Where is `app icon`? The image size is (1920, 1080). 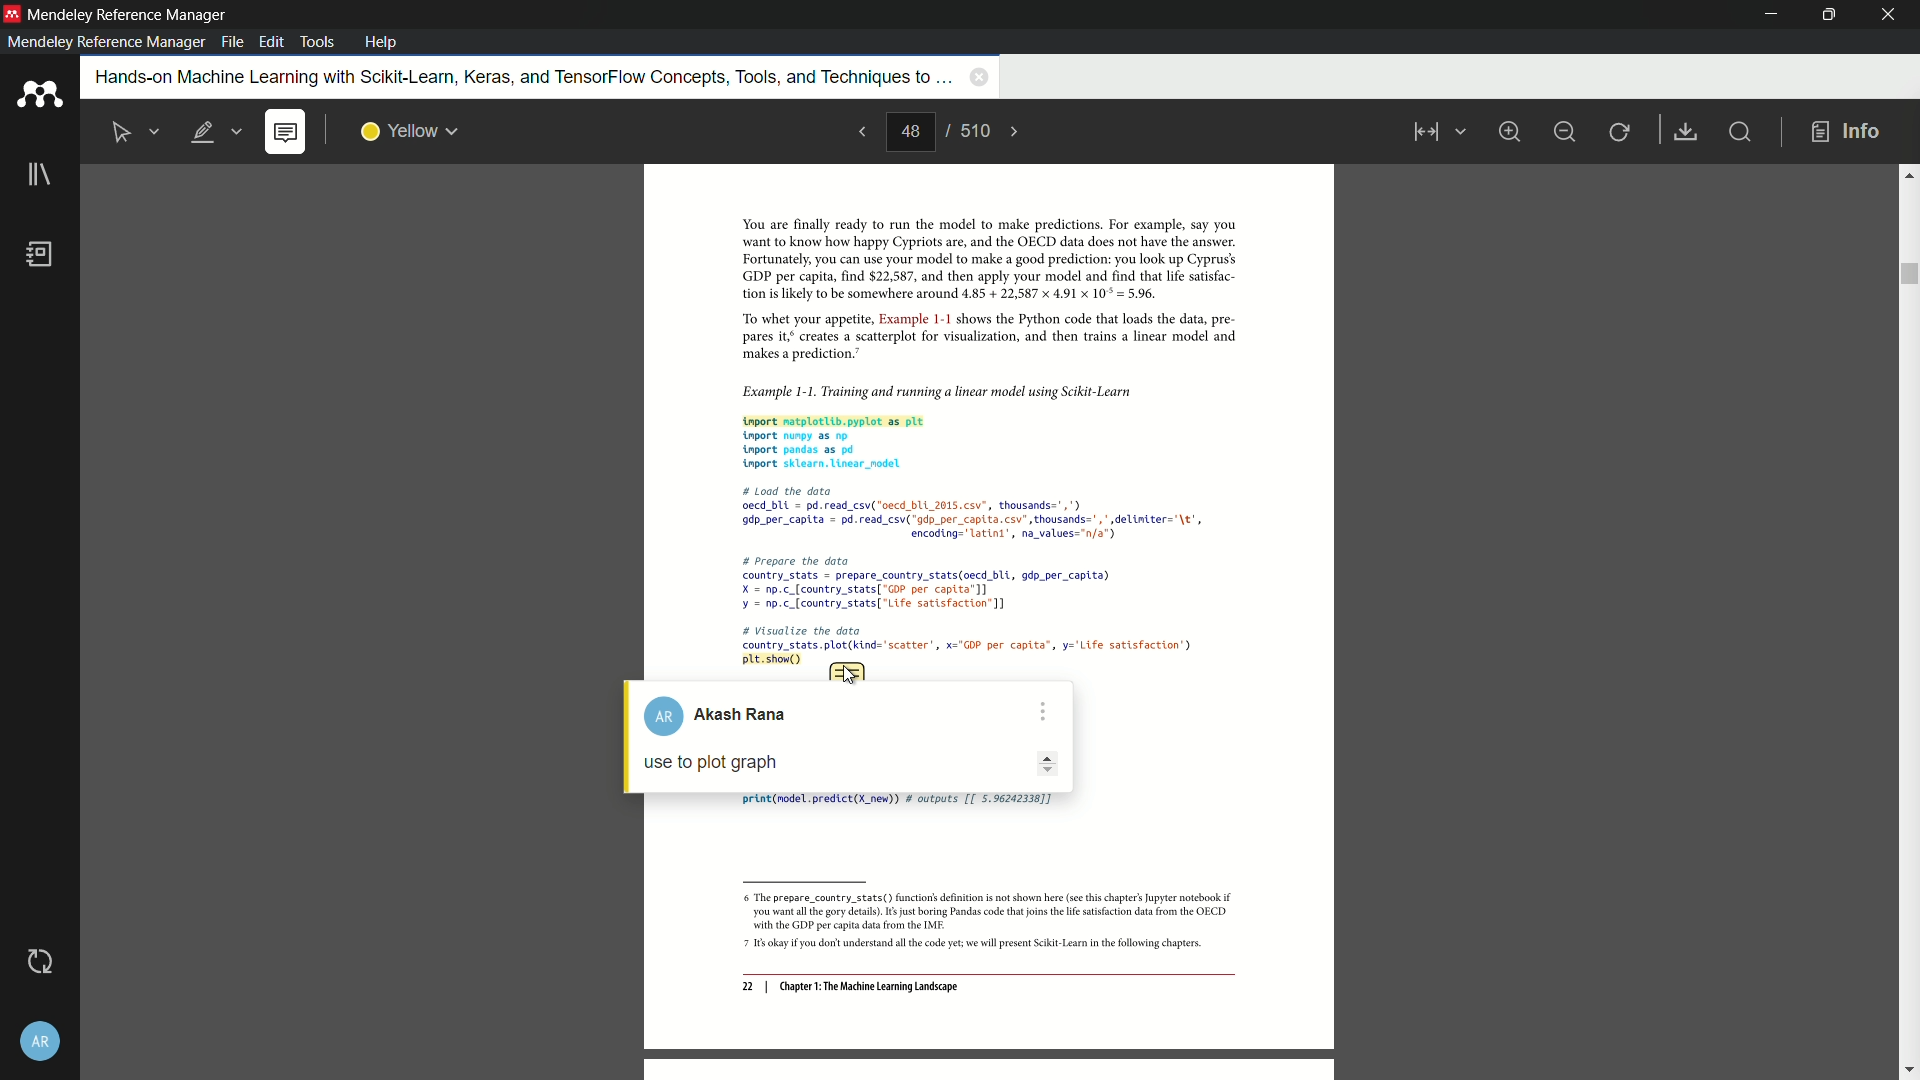
app icon is located at coordinates (12, 13).